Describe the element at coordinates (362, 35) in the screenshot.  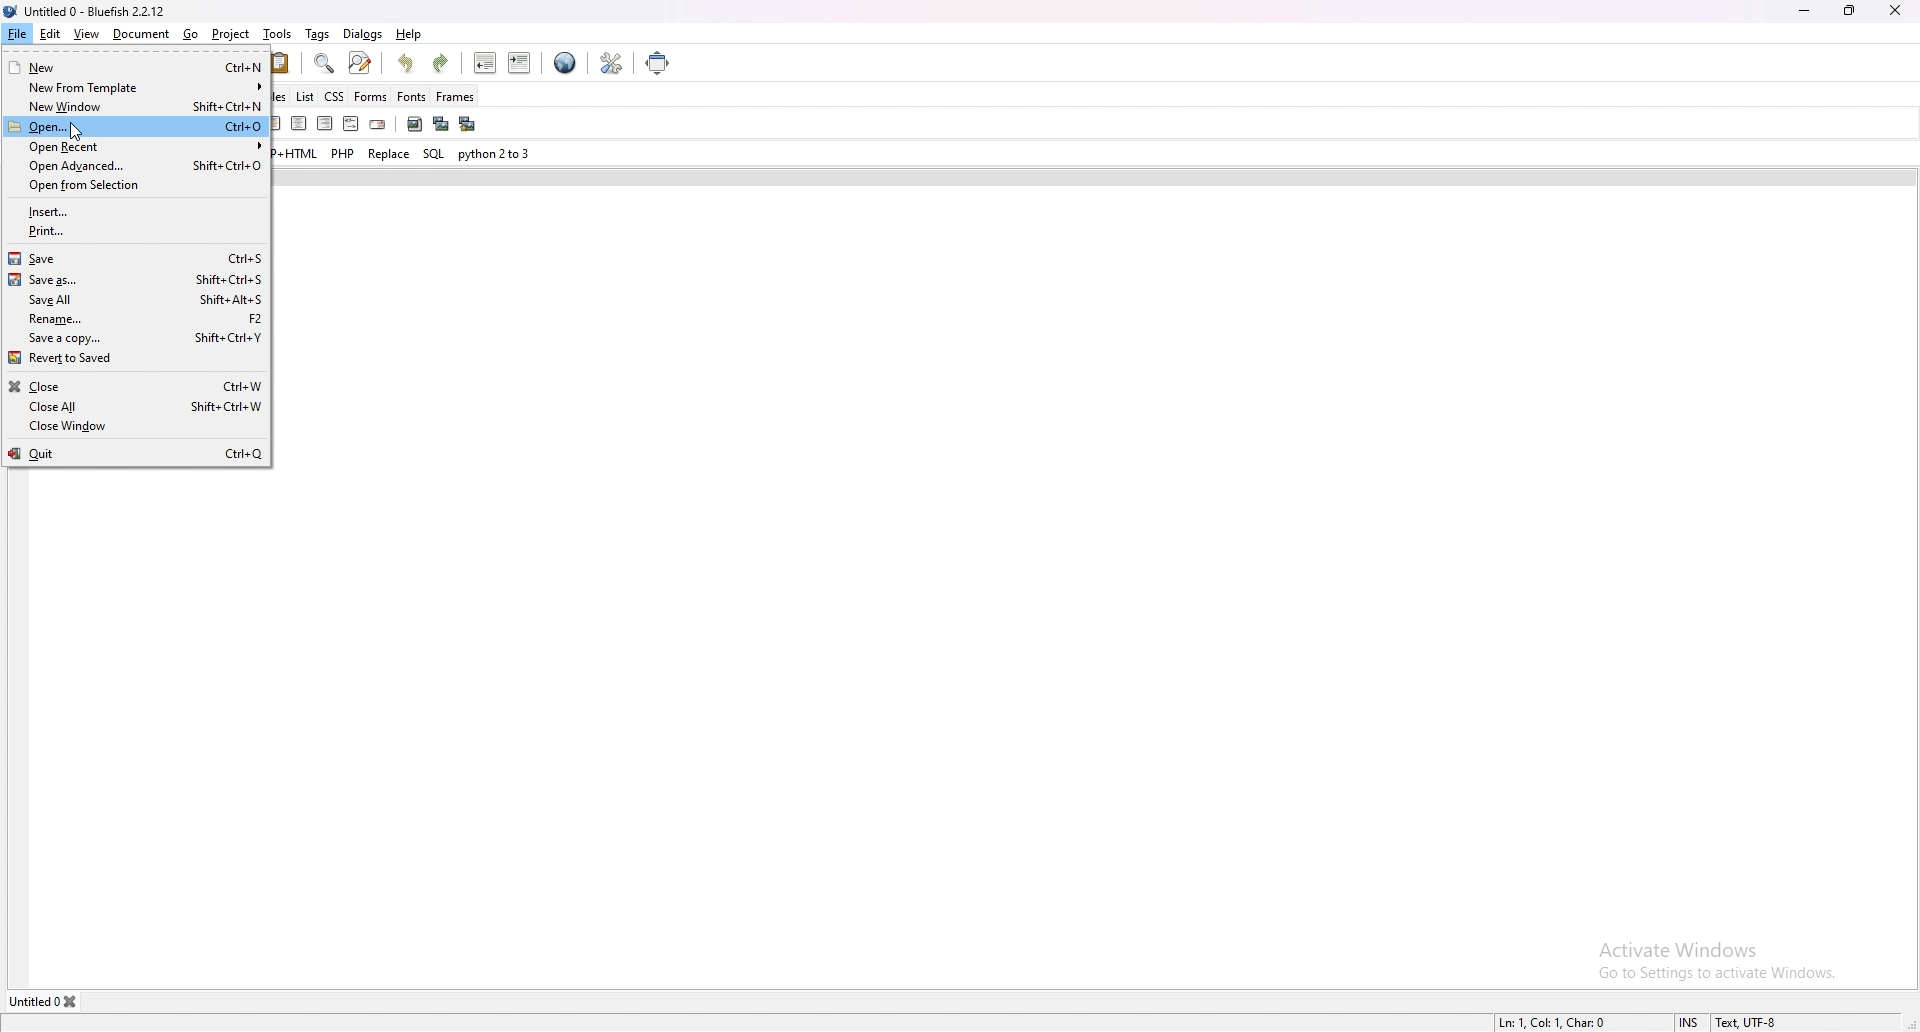
I see `dialogs` at that location.